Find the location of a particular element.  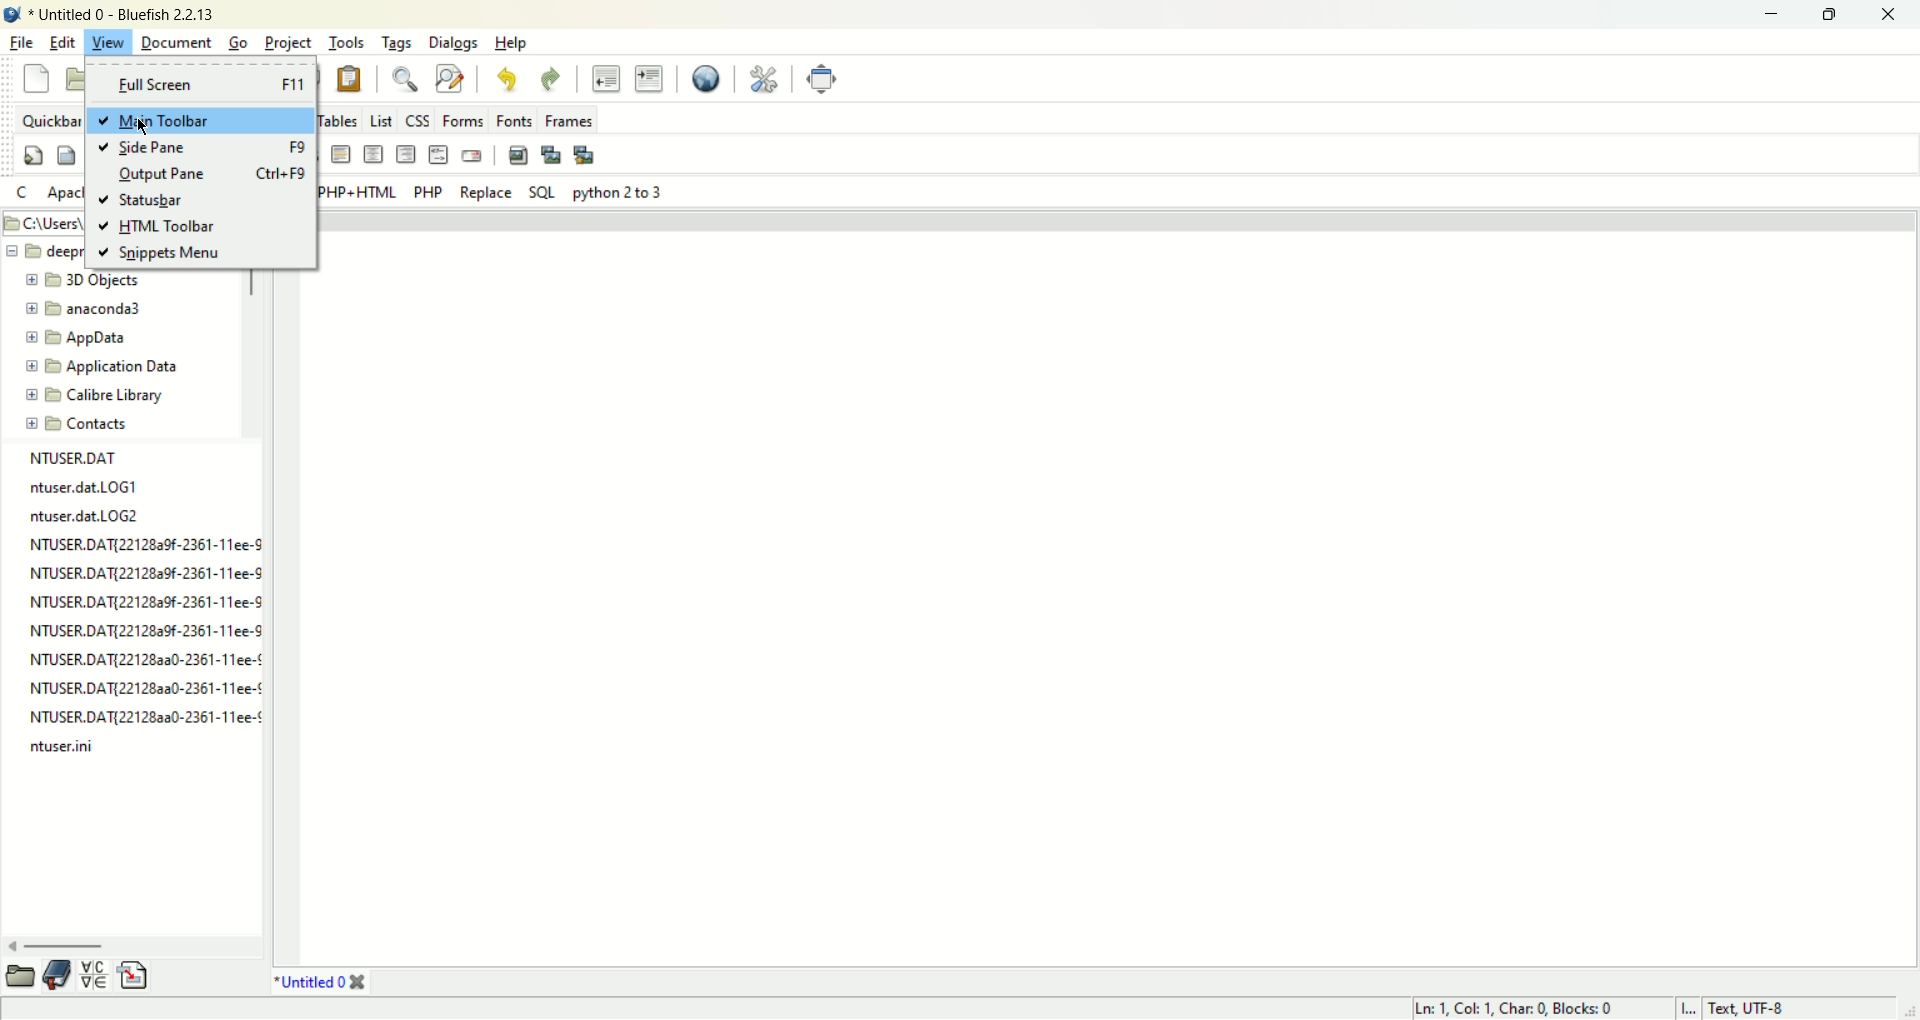

anaconda is located at coordinates (85, 309).